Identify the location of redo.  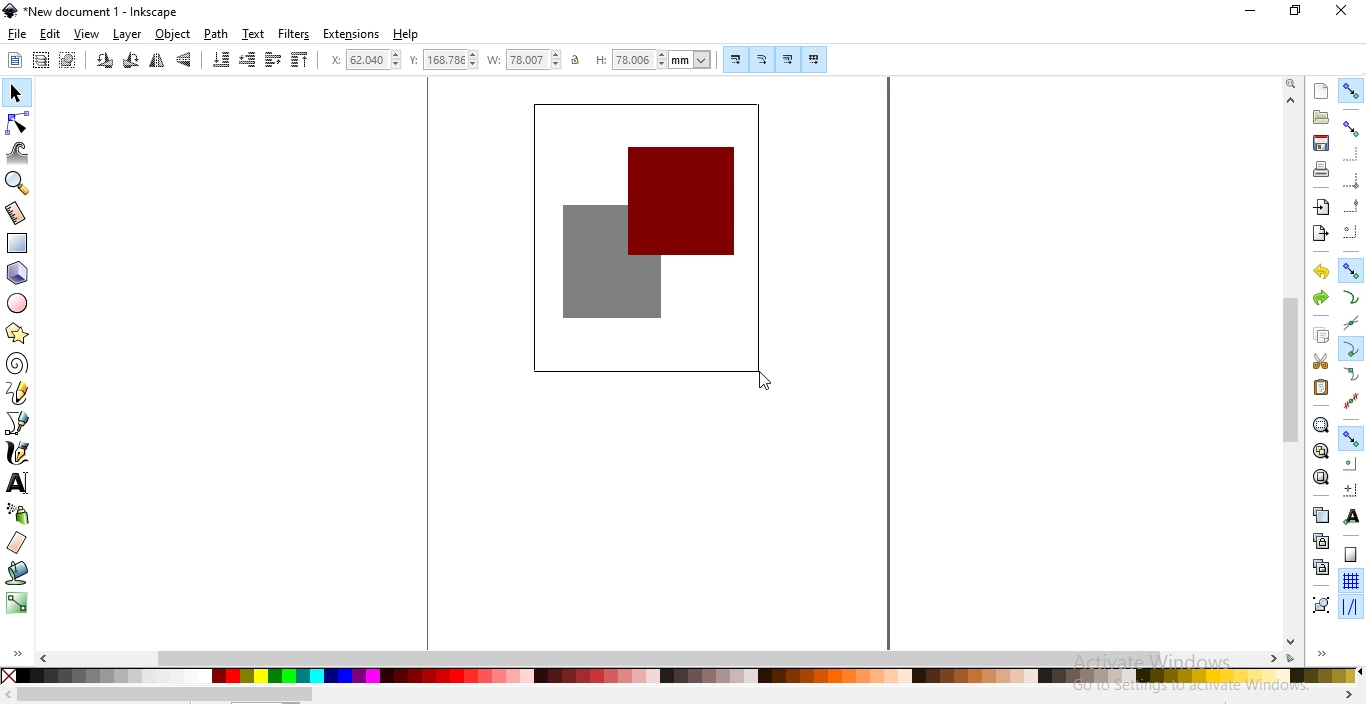
(1320, 297).